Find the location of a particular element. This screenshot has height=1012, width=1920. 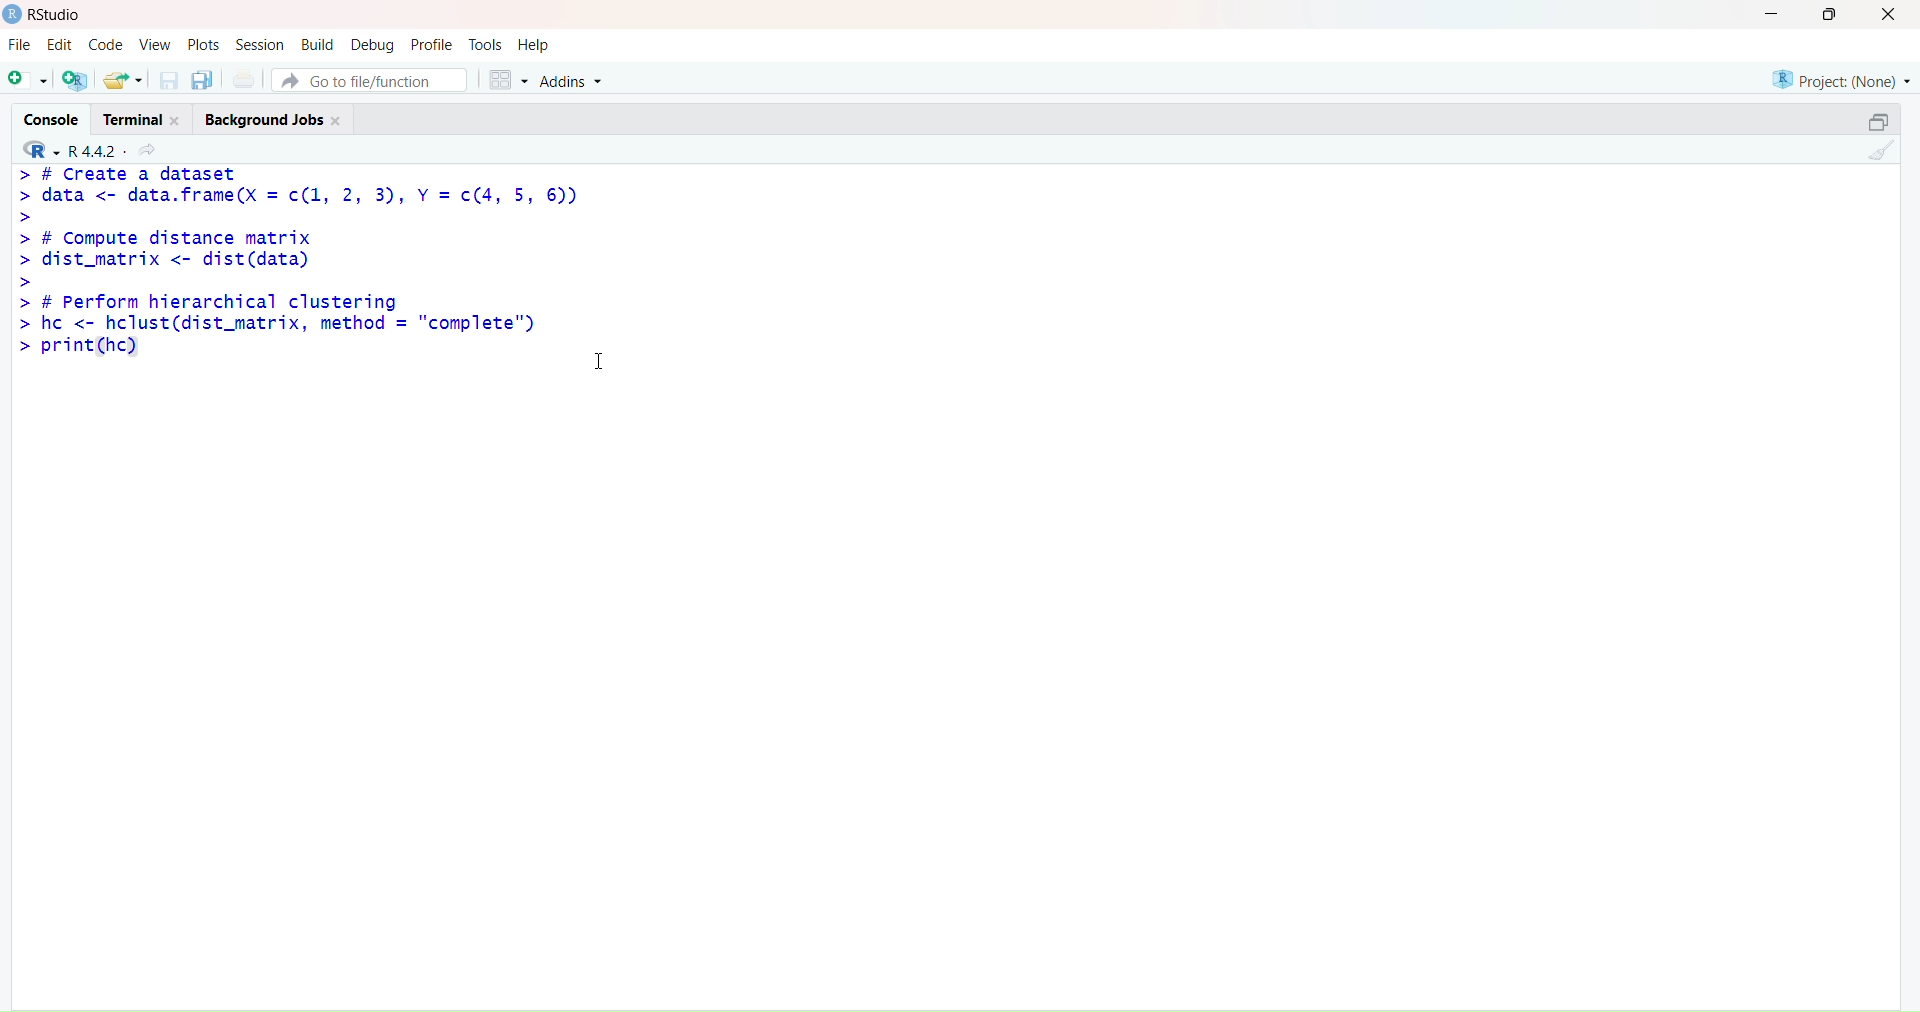

R is located at coordinates (36, 151).